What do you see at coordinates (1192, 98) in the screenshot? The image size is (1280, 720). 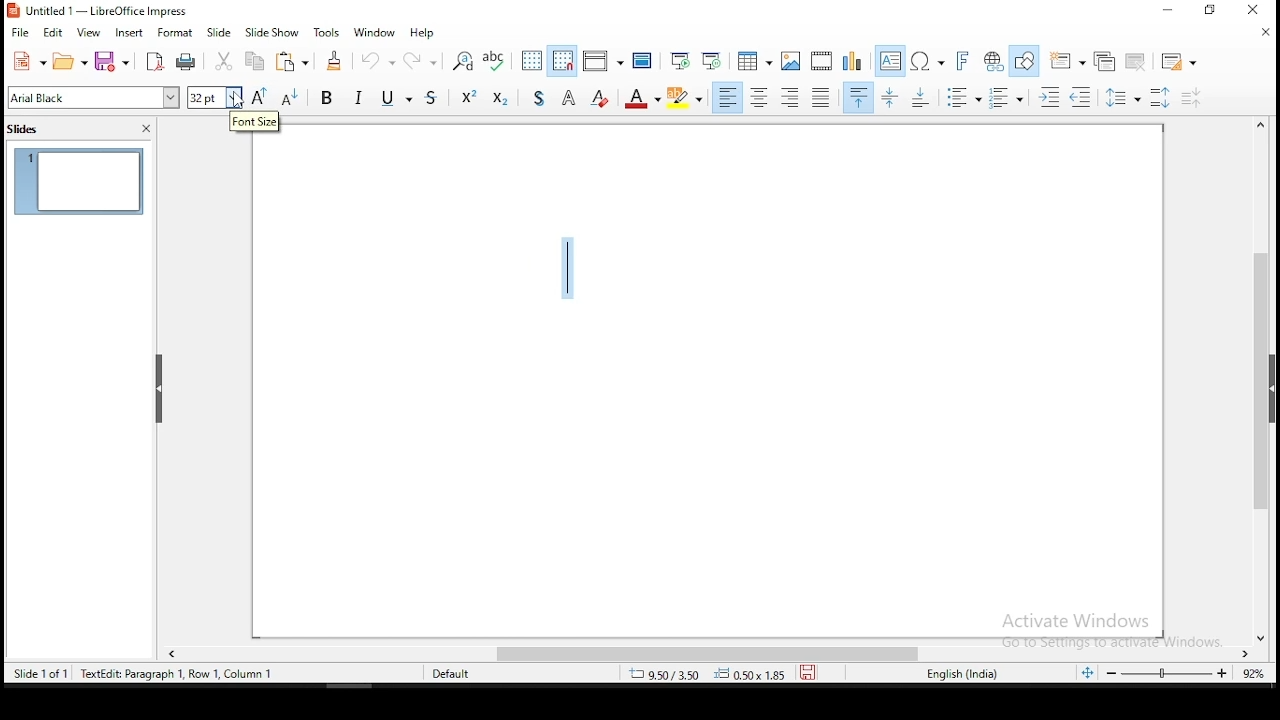 I see `Decrease Line Spacing` at bounding box center [1192, 98].